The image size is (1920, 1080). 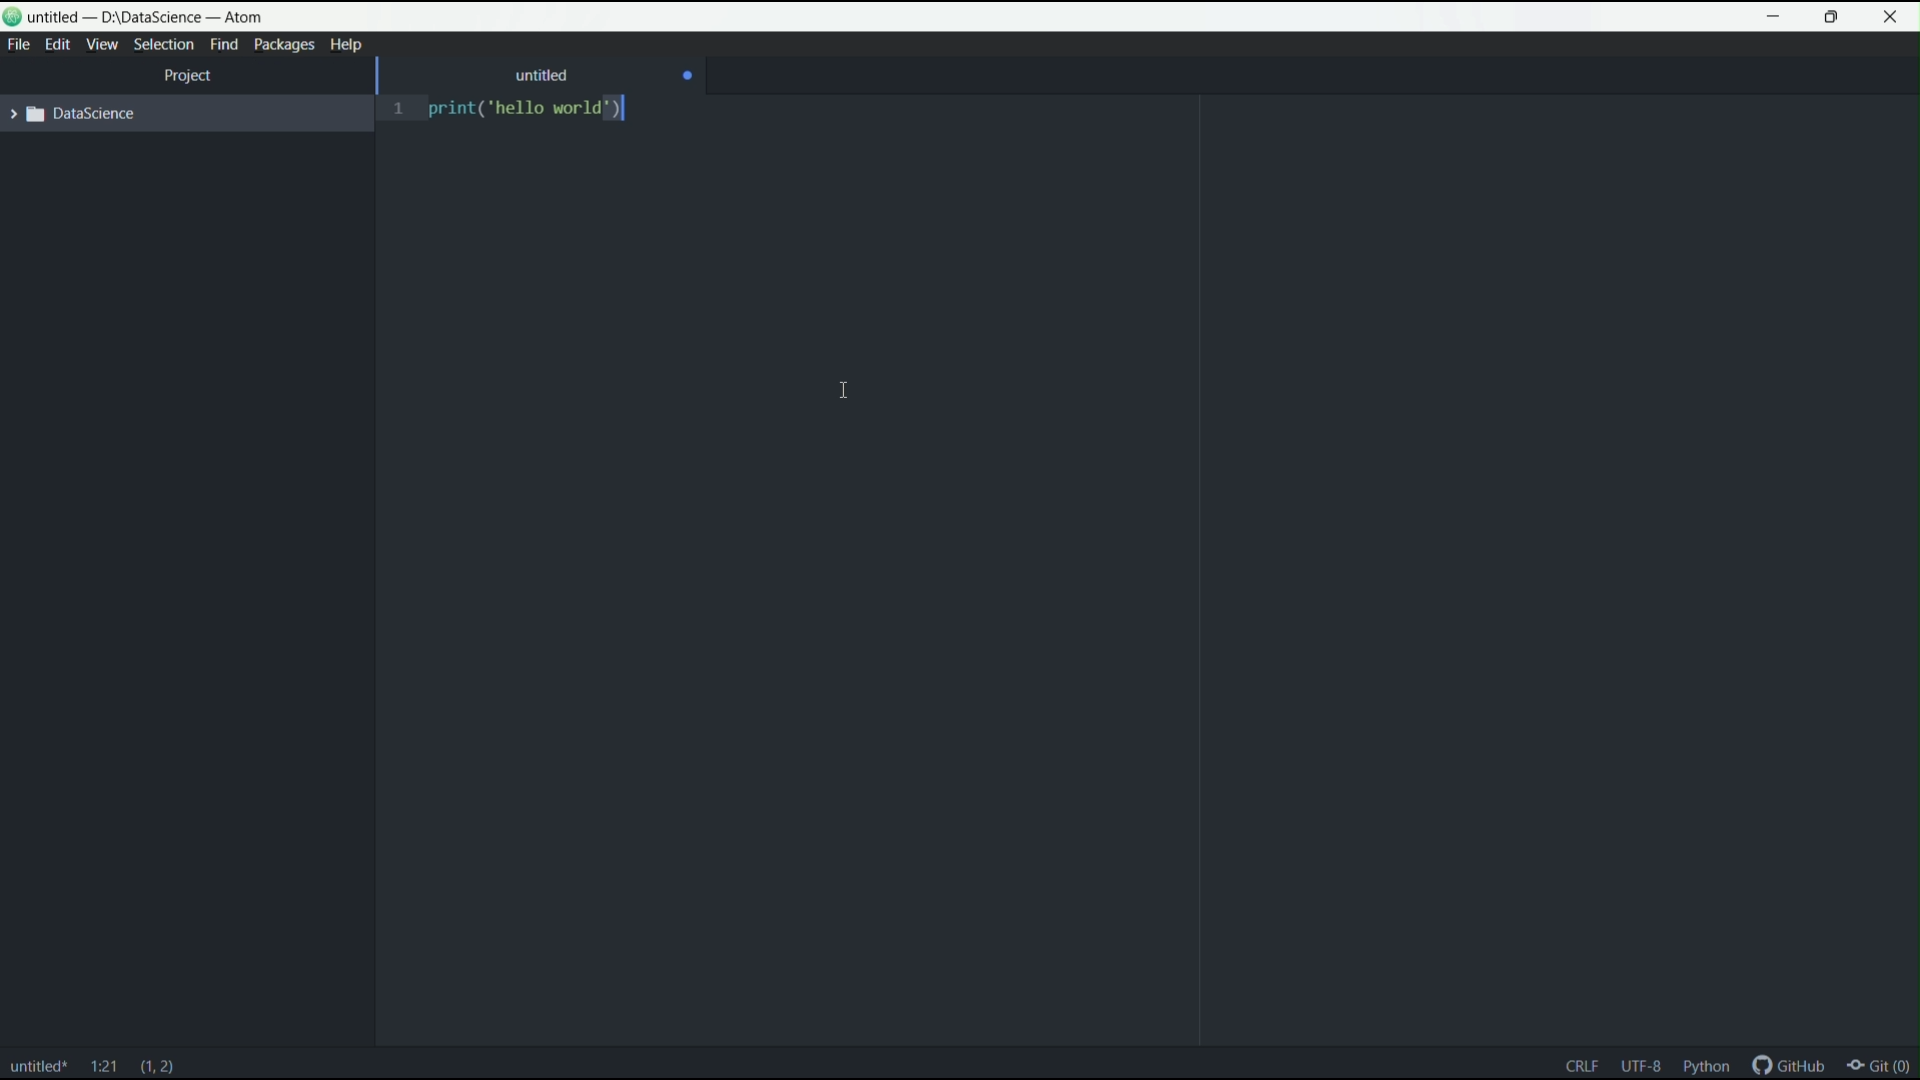 What do you see at coordinates (190, 74) in the screenshot?
I see `project` at bounding box center [190, 74].